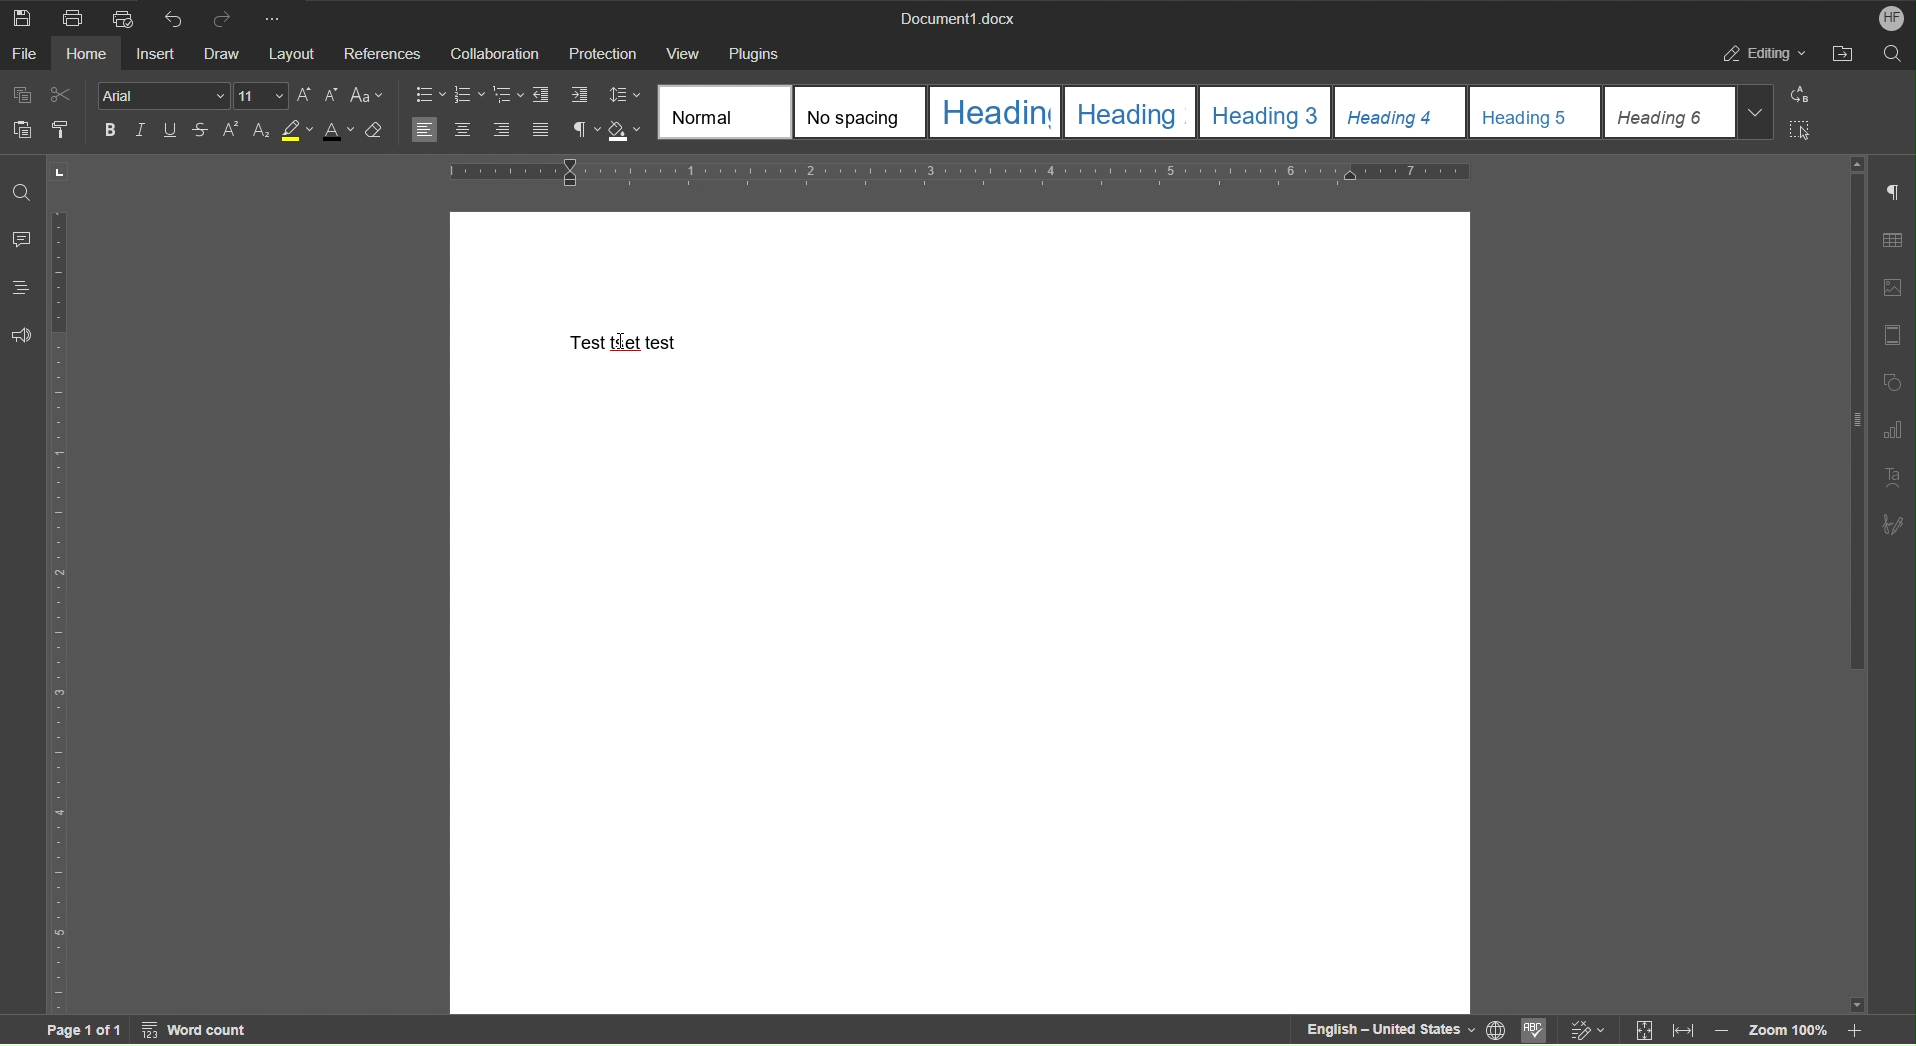 The height and width of the screenshot is (1046, 1916). Describe the element at coordinates (1762, 52) in the screenshot. I see `Editing` at that location.